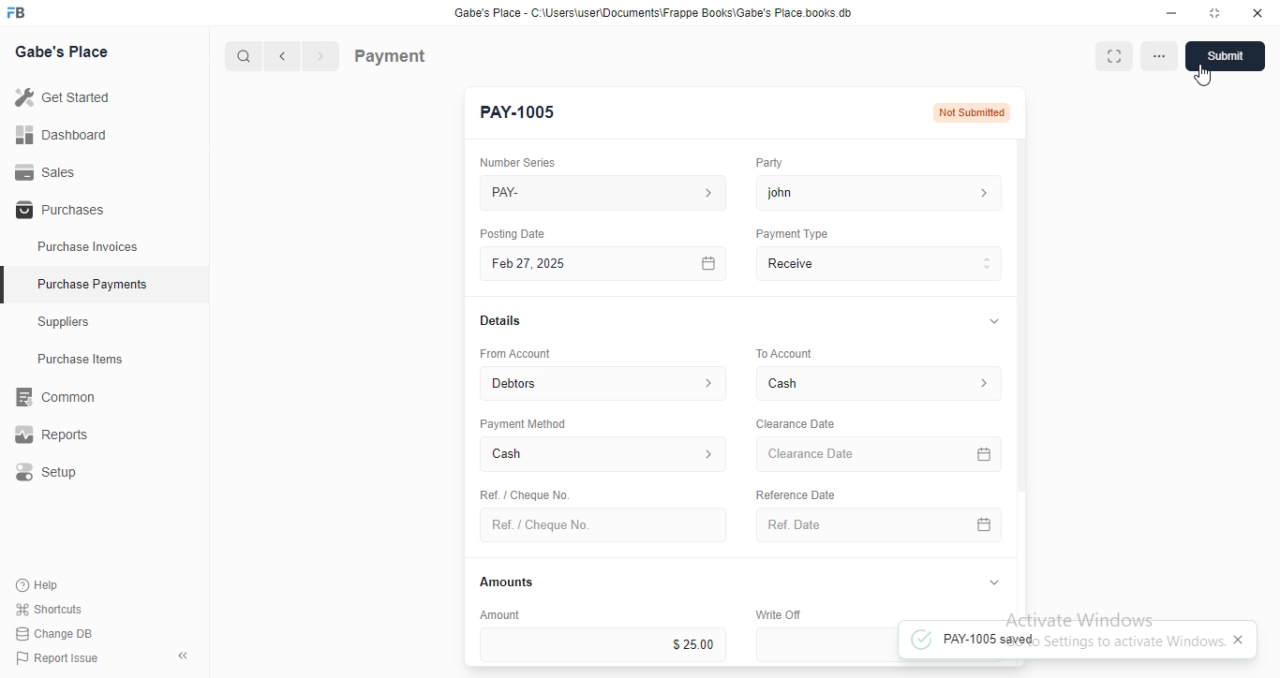  What do you see at coordinates (52, 658) in the screenshot?
I see `Report Issue` at bounding box center [52, 658].